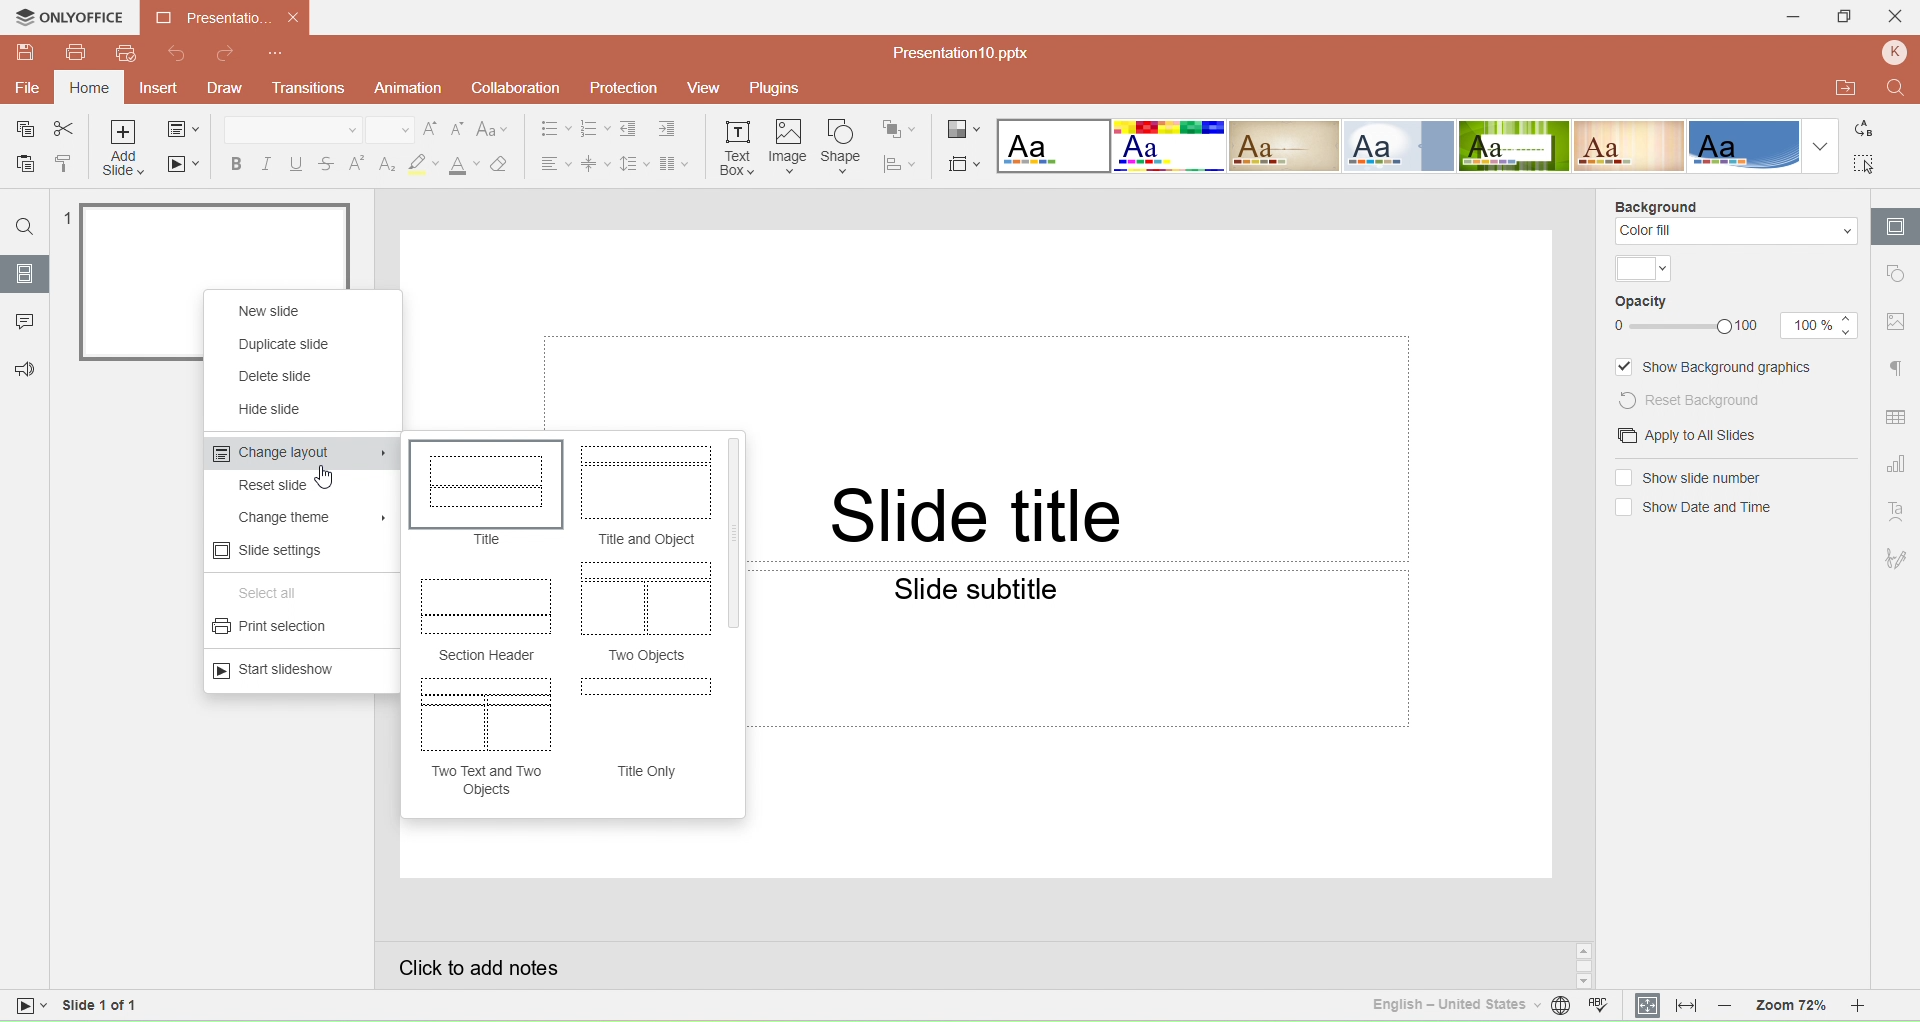  I want to click on Close, so click(1898, 19).